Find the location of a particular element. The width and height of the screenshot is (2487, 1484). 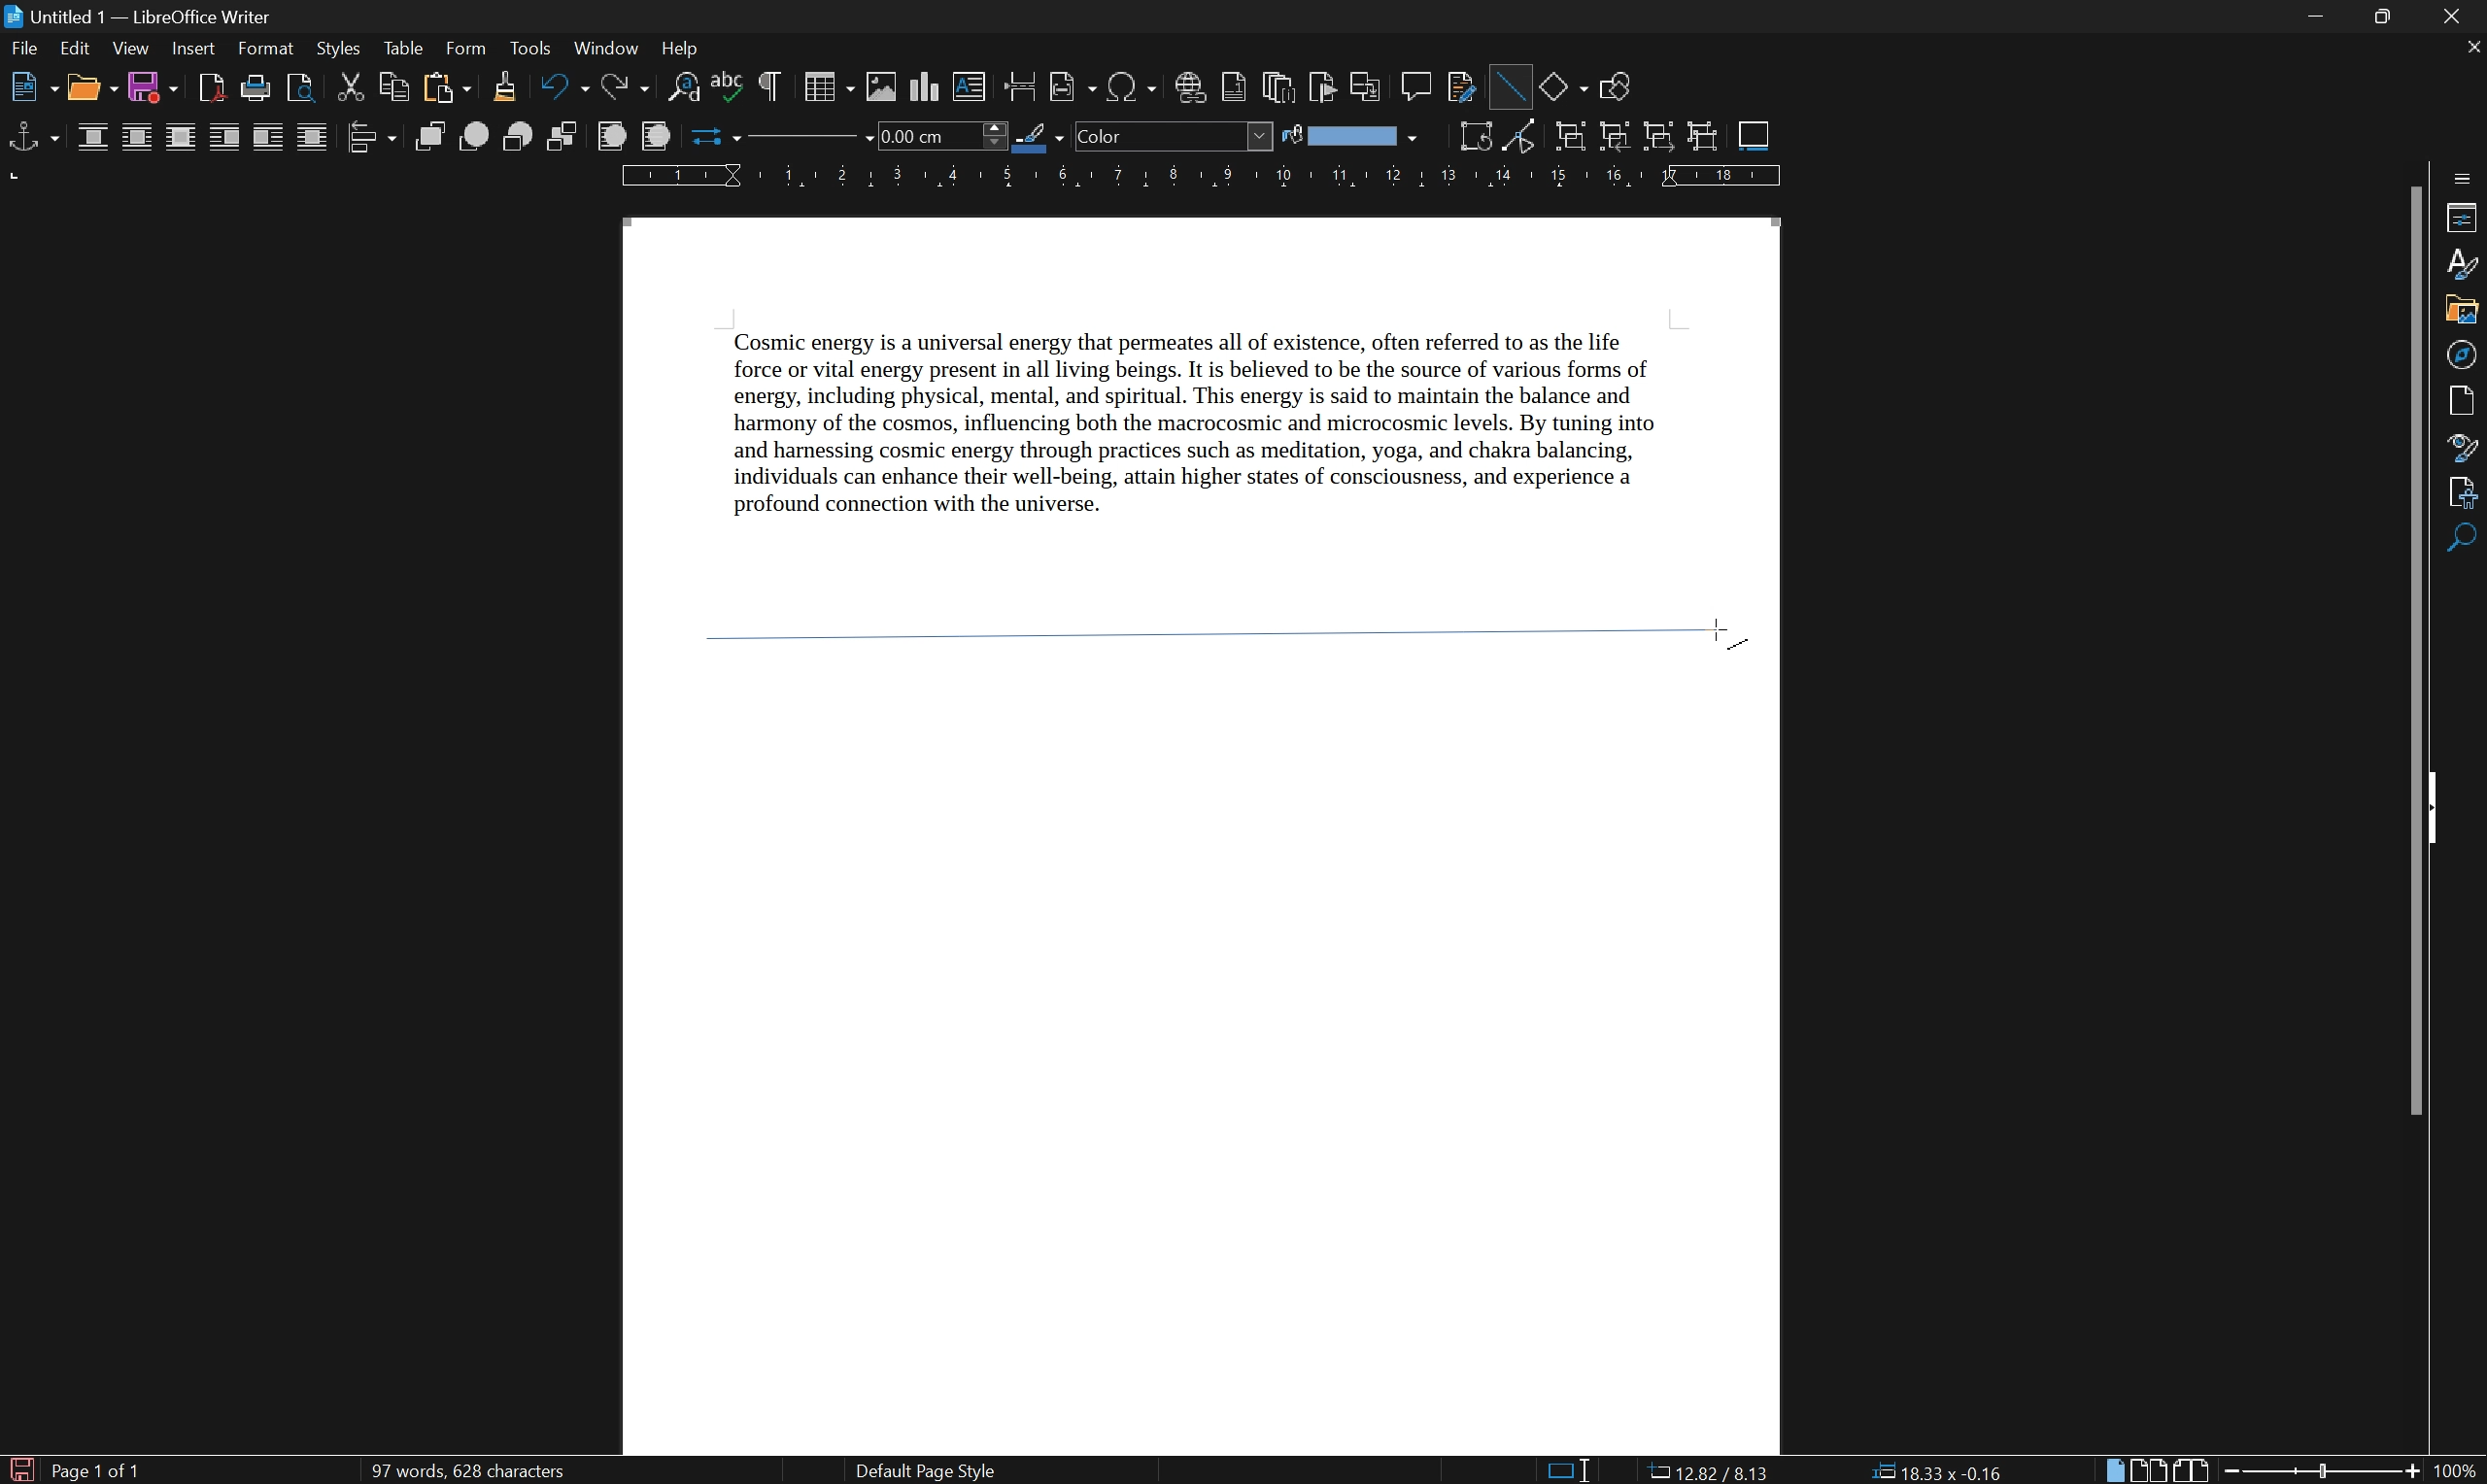

open is located at coordinates (93, 89).